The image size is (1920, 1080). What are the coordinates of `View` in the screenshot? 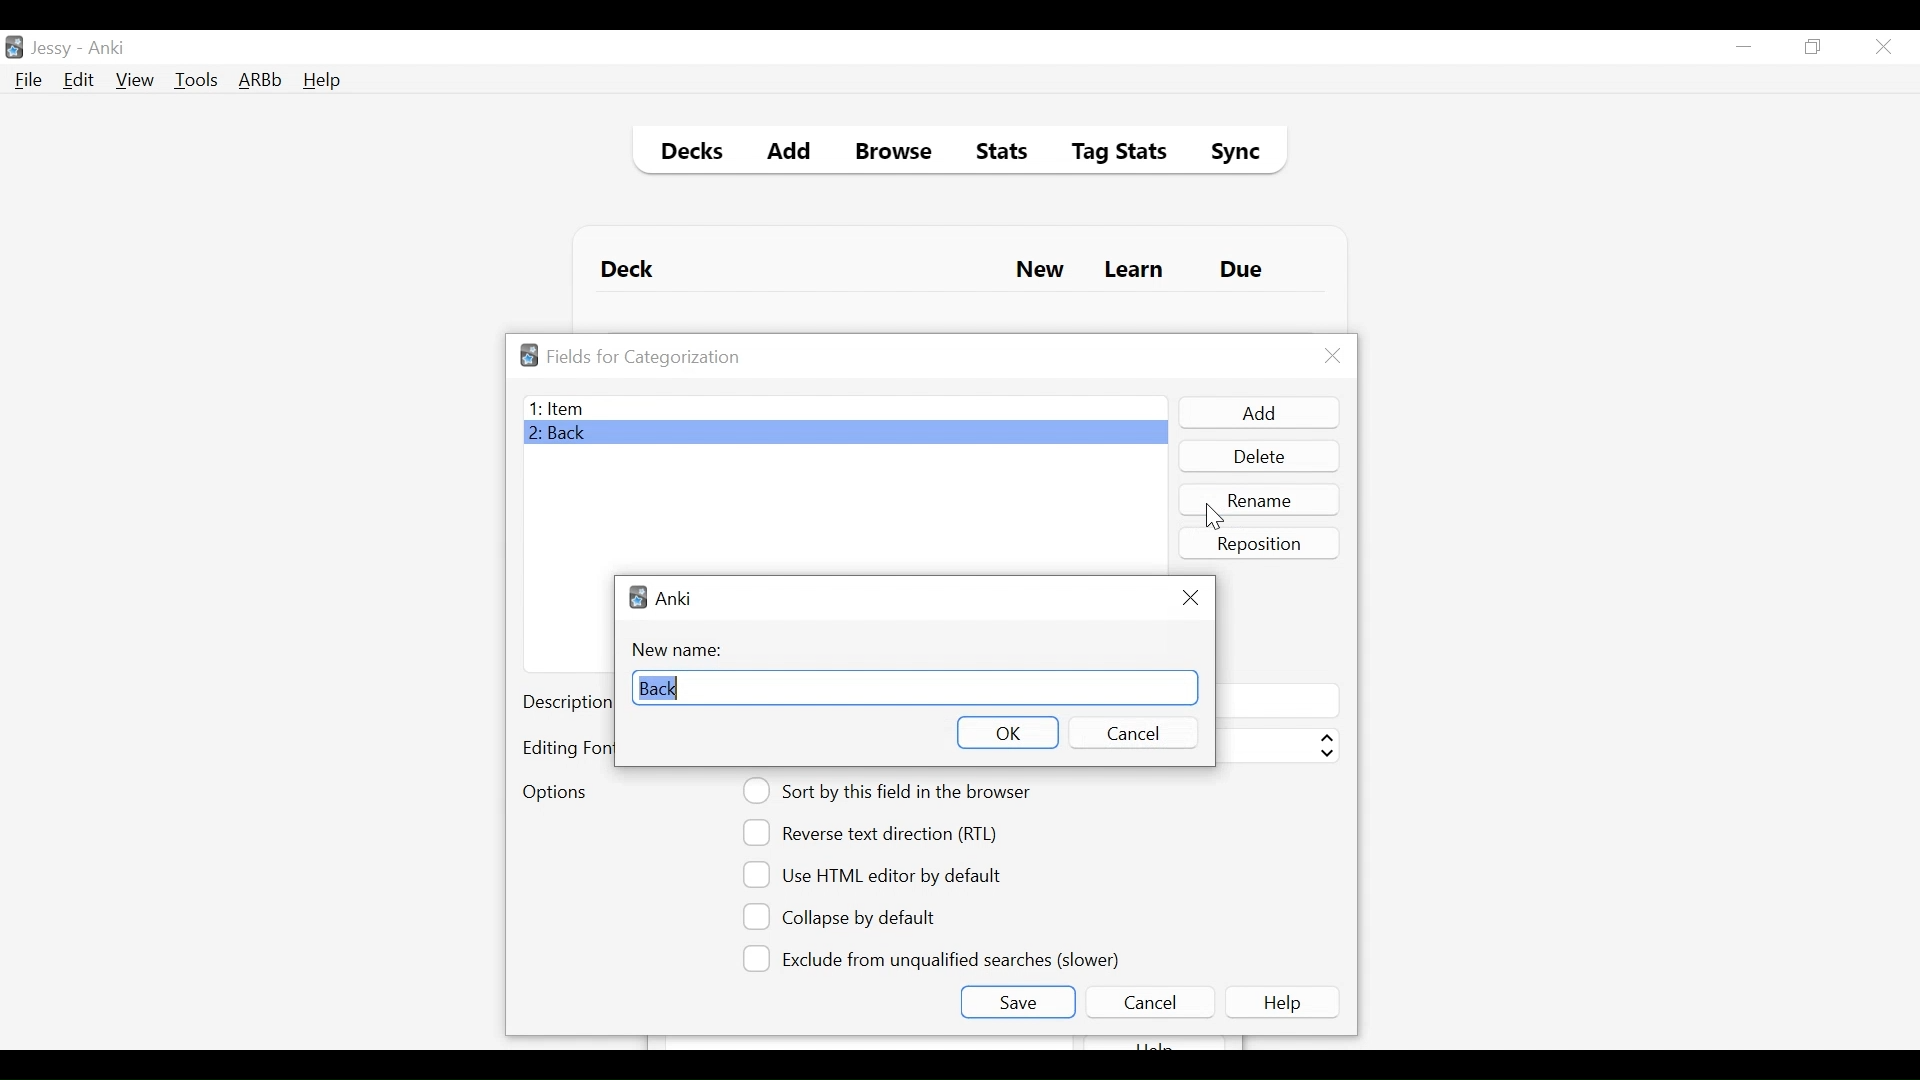 It's located at (136, 80).